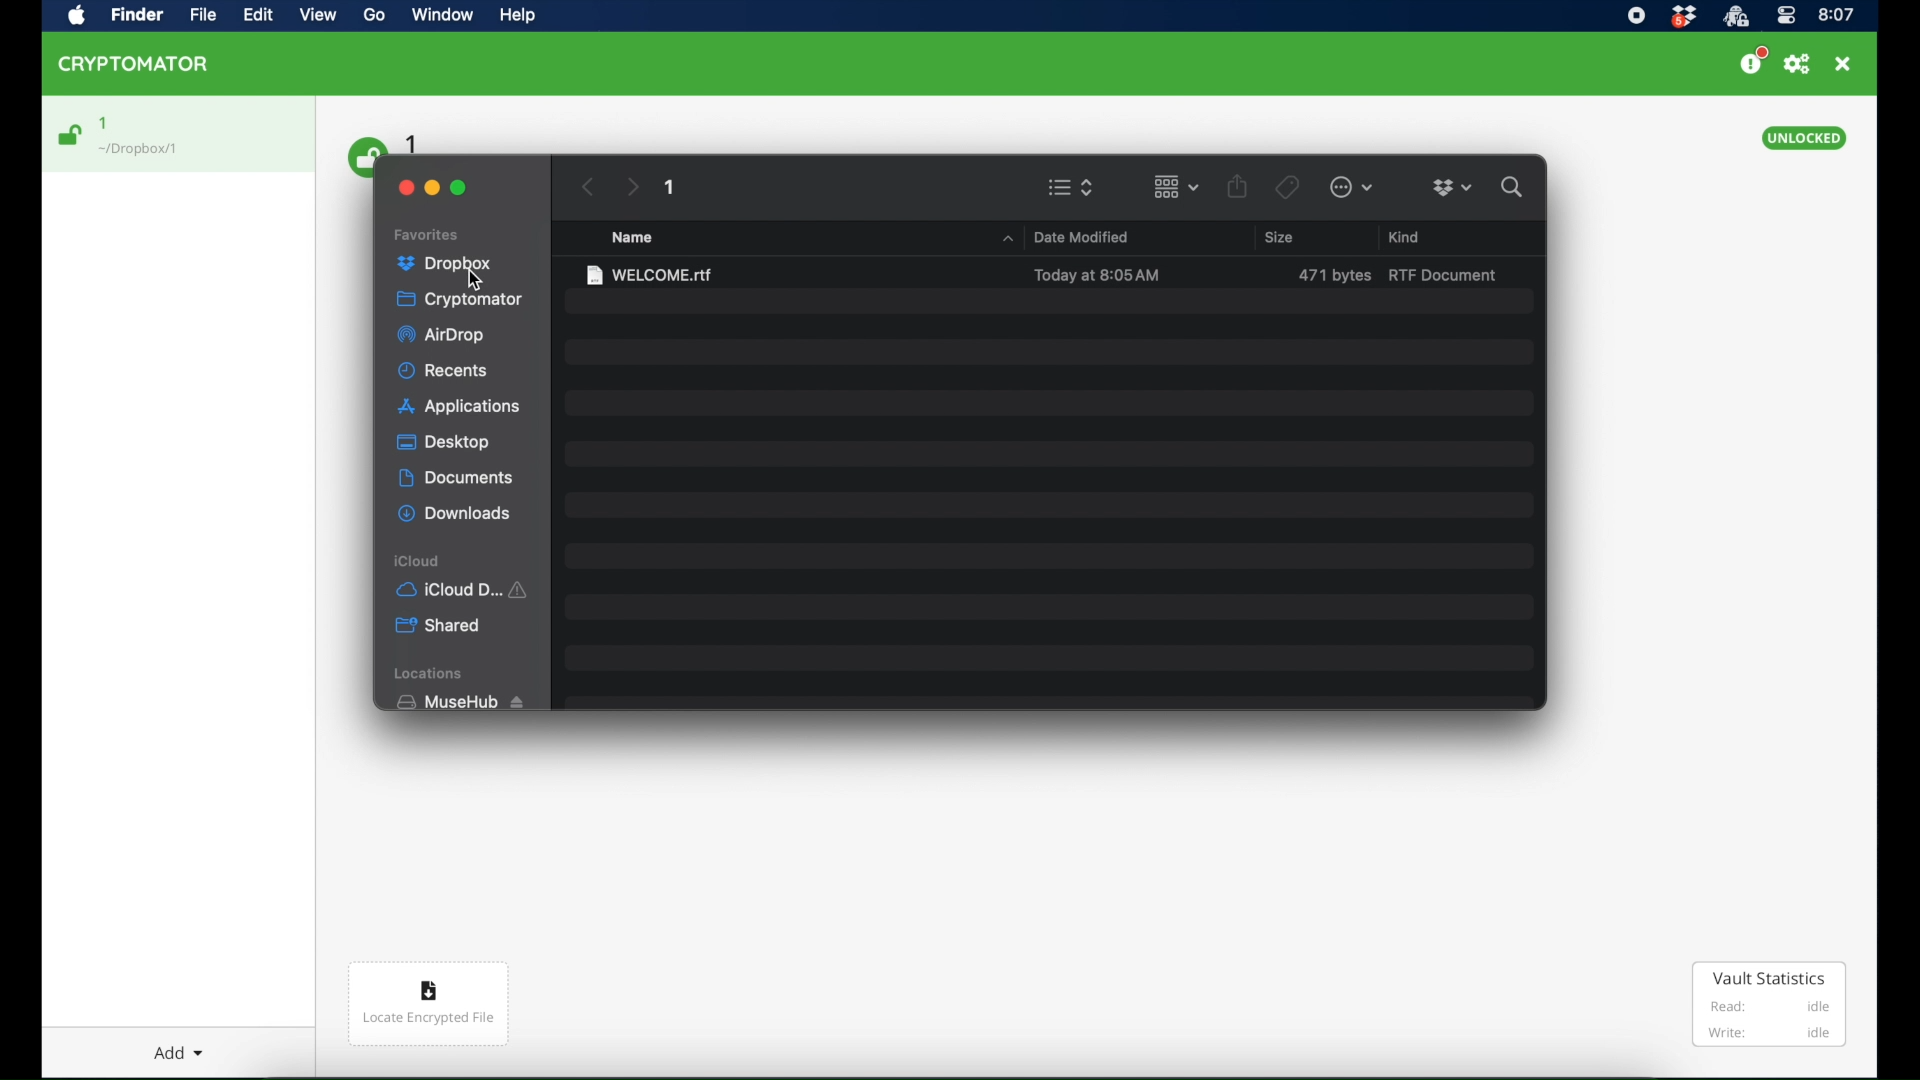  What do you see at coordinates (1281, 236) in the screenshot?
I see `size` at bounding box center [1281, 236].